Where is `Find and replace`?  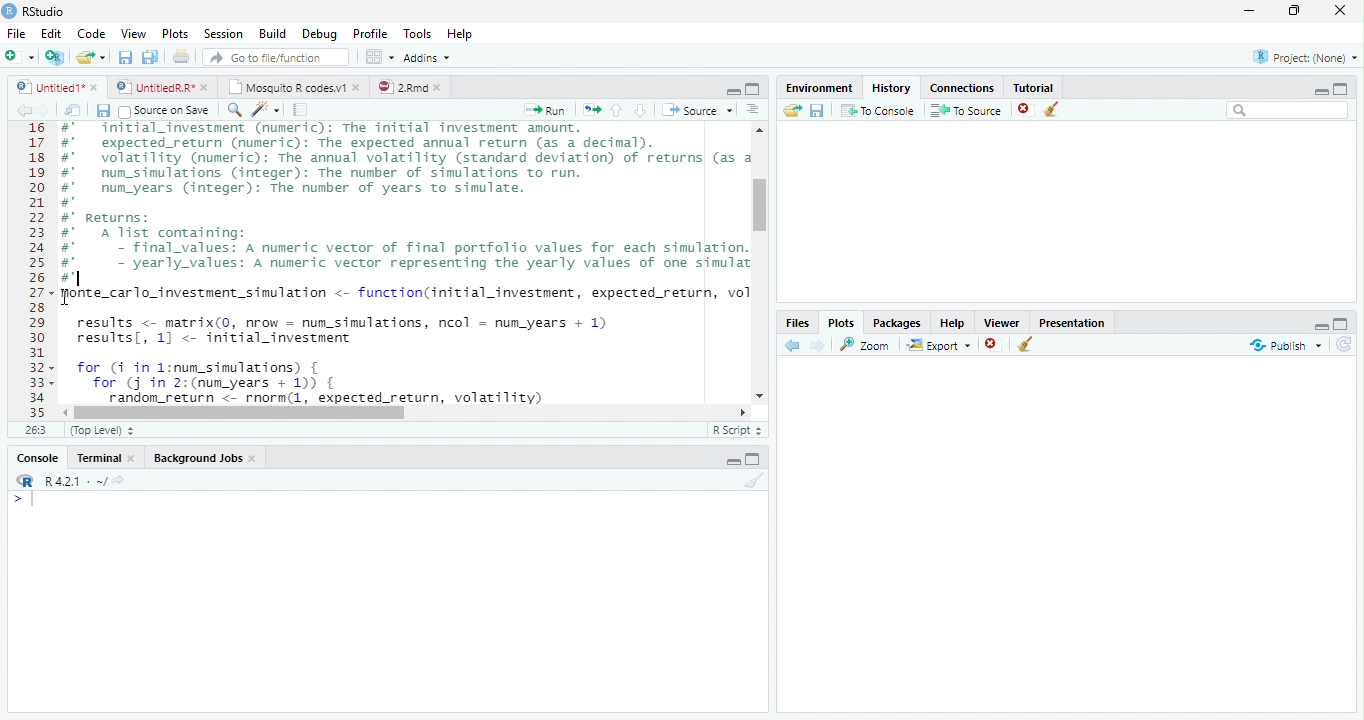 Find and replace is located at coordinates (235, 110).